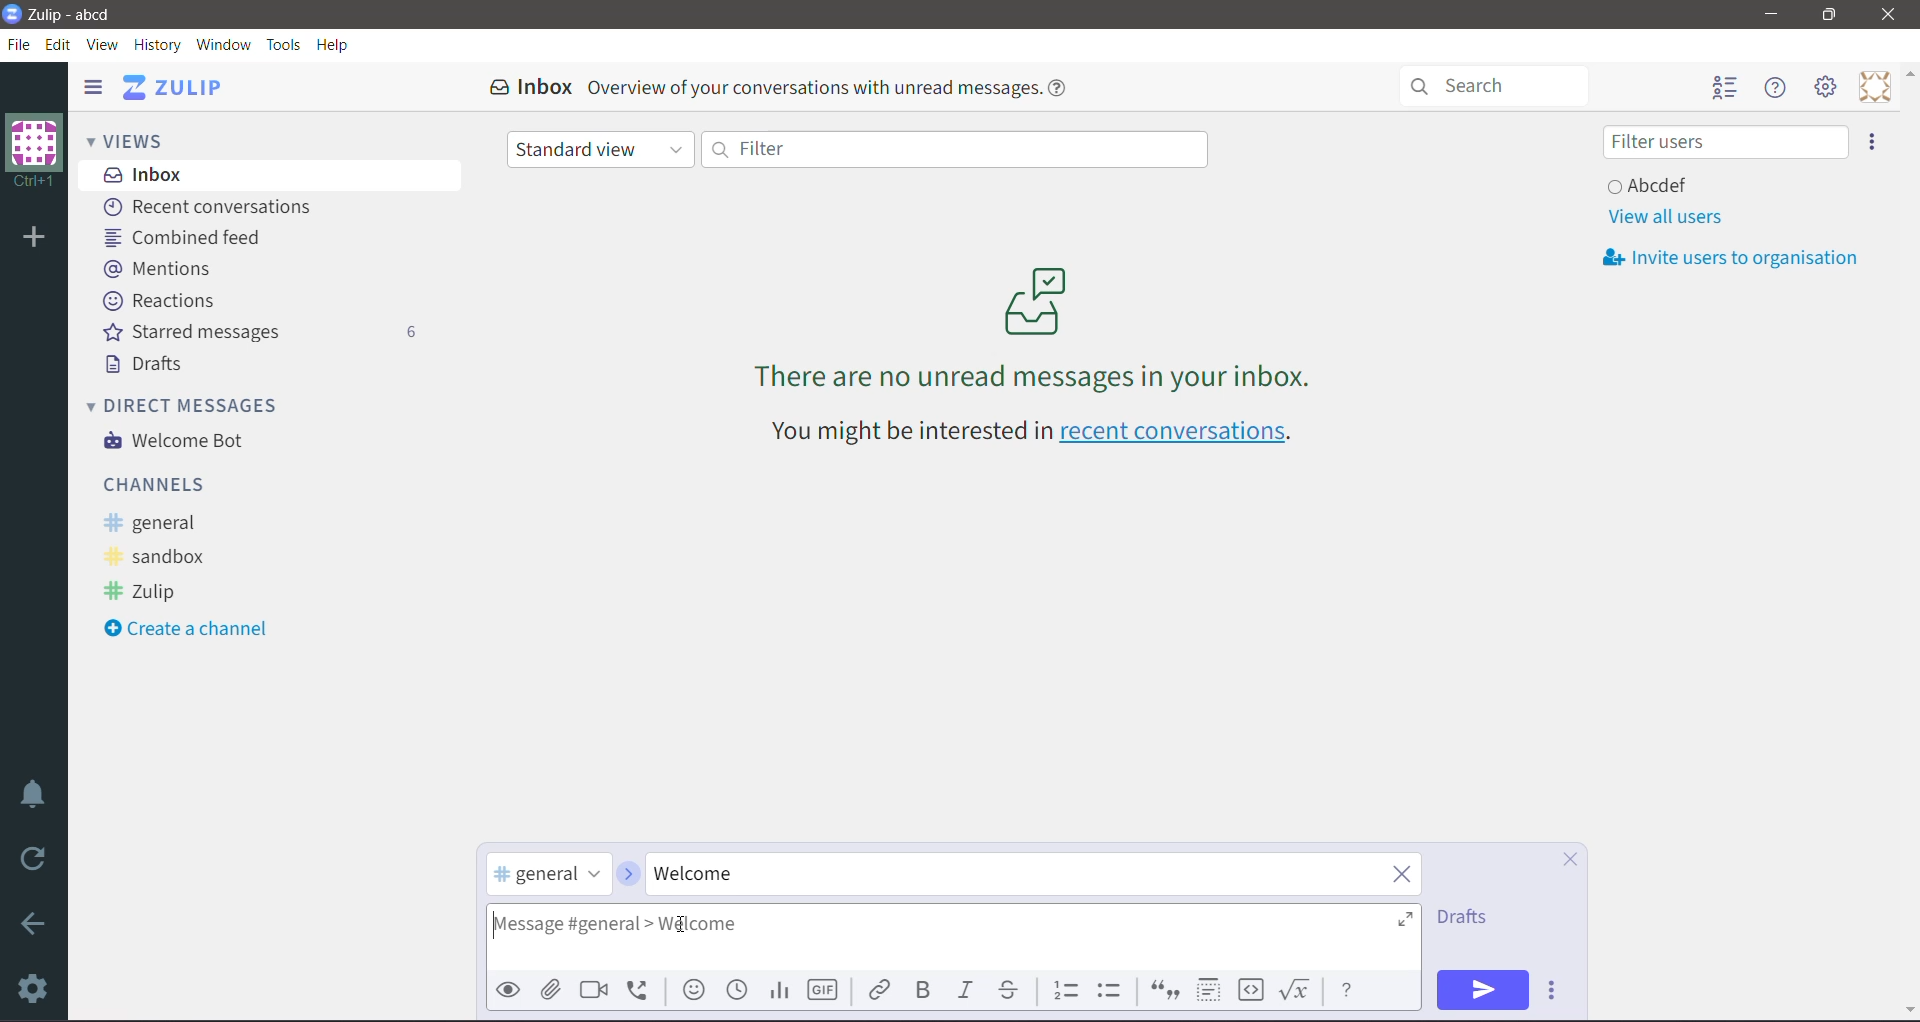 This screenshot has height=1022, width=1920. I want to click on Add GIF, so click(821, 991).